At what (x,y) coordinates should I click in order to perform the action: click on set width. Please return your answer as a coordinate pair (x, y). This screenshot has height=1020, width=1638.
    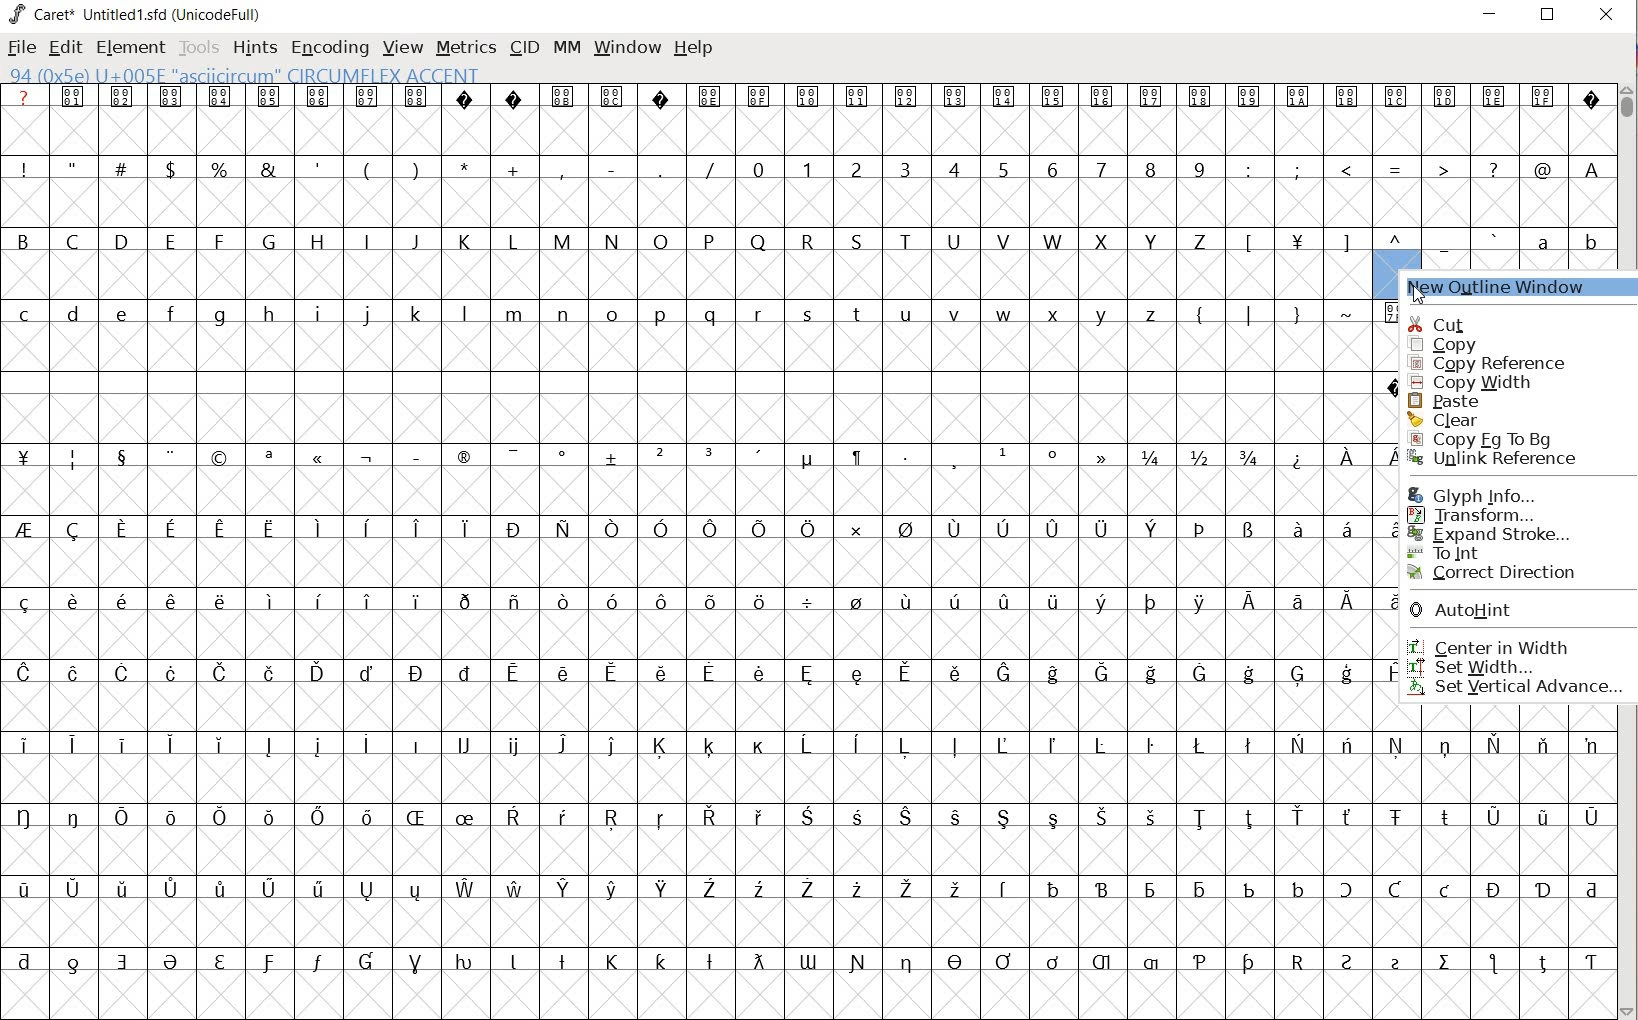
    Looking at the image, I should click on (1503, 669).